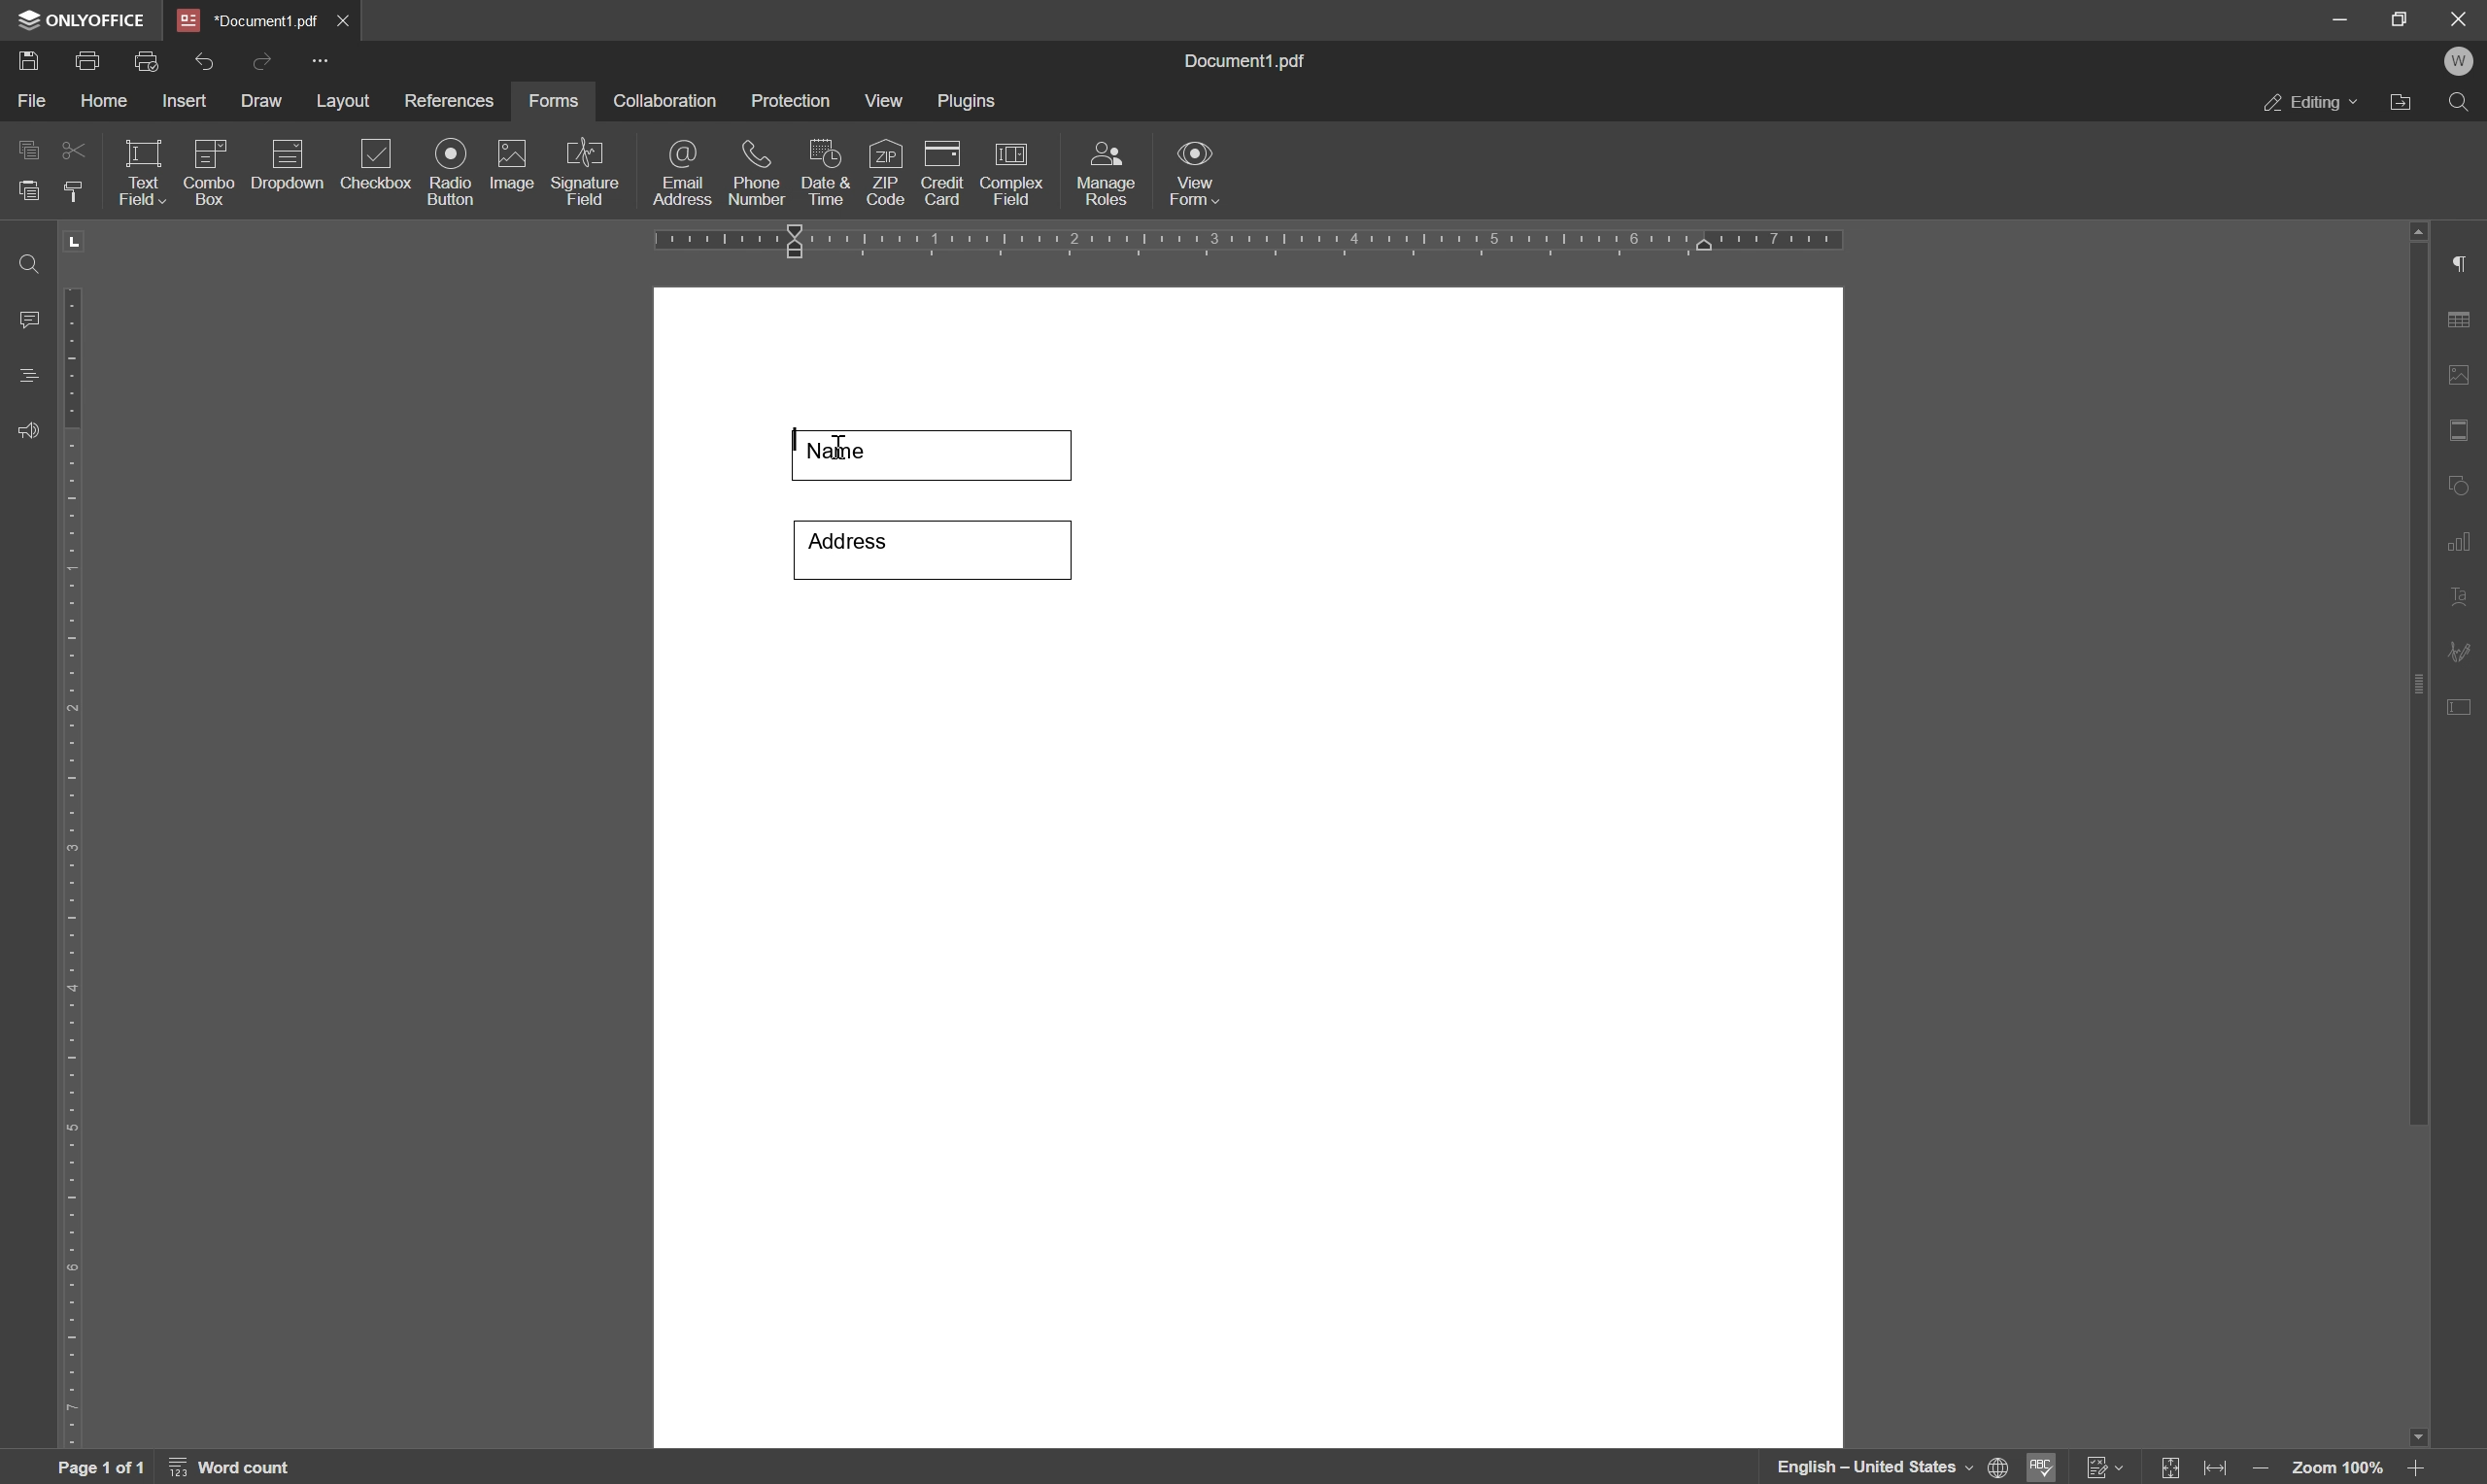 Image resolution: width=2487 pixels, height=1484 pixels. Describe the element at coordinates (2308, 104) in the screenshot. I see `editing` at that location.